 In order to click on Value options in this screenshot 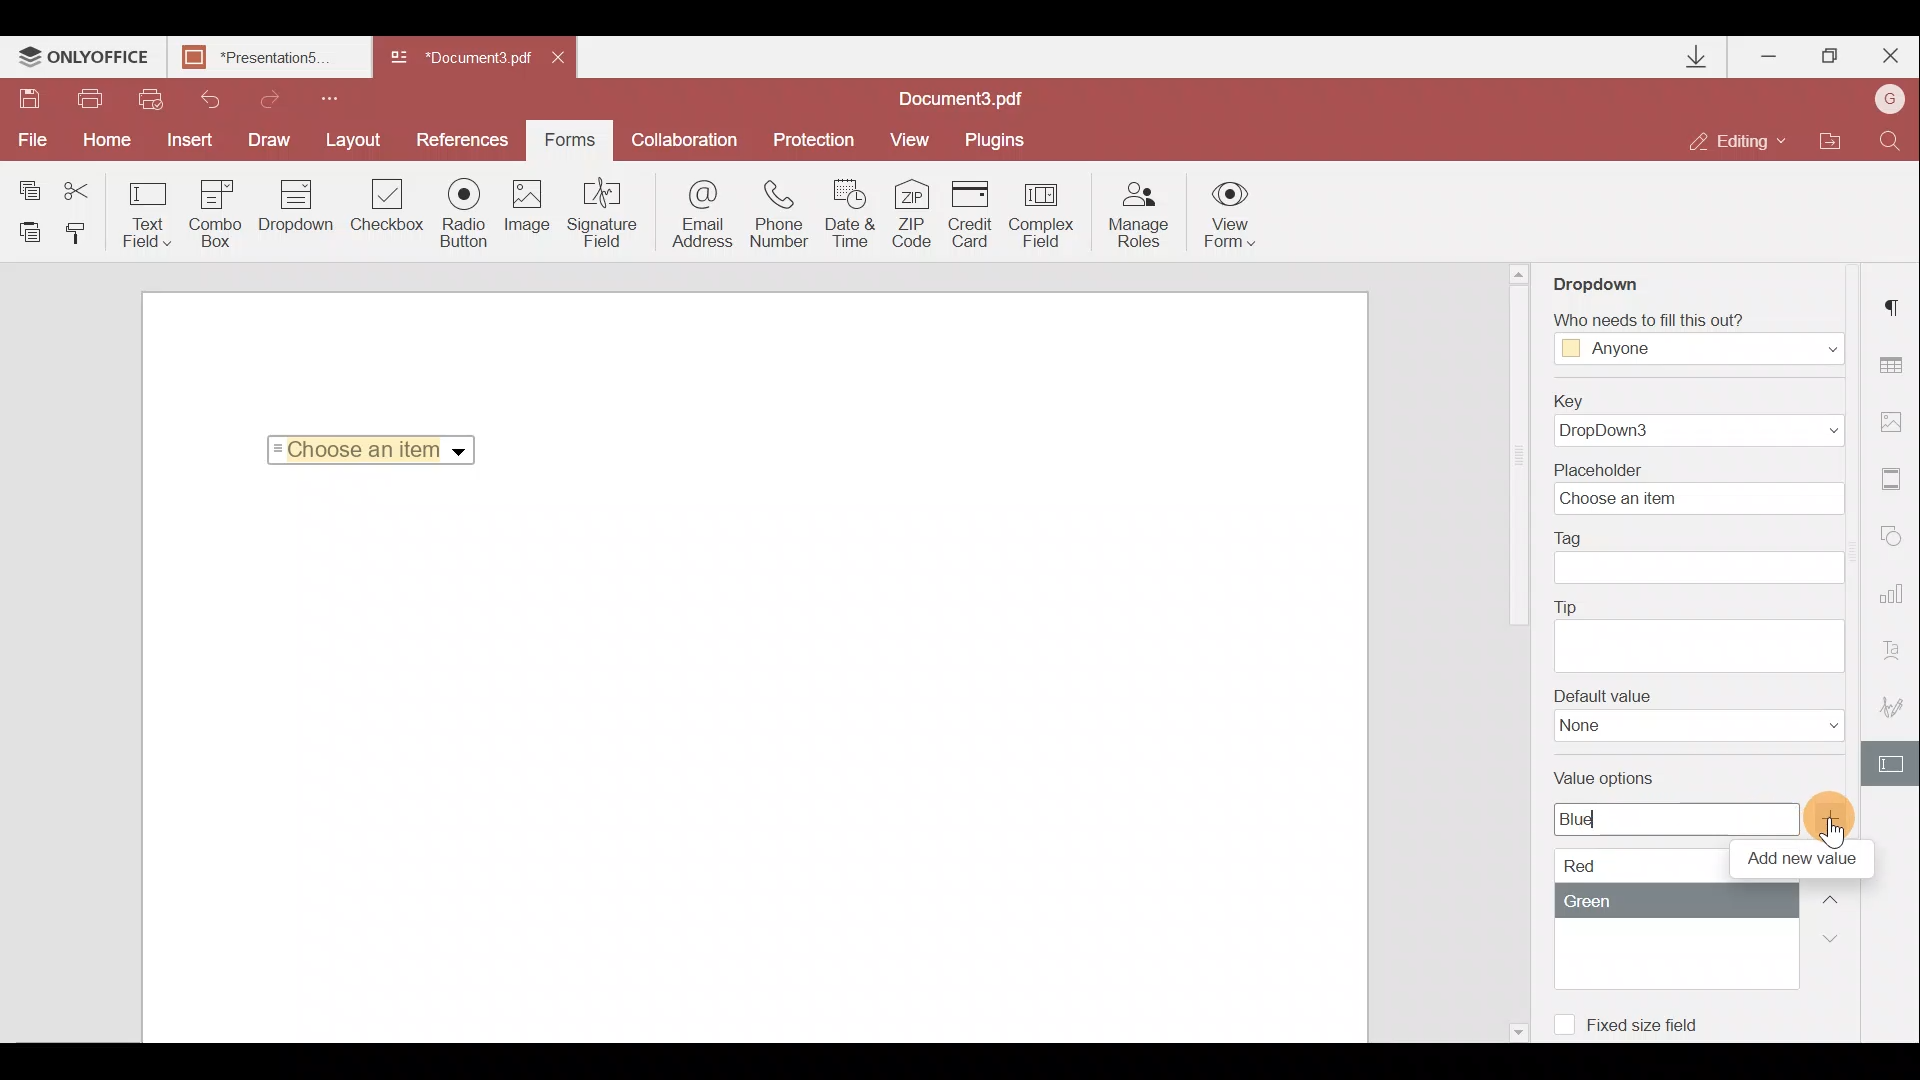, I will do `click(1632, 873)`.